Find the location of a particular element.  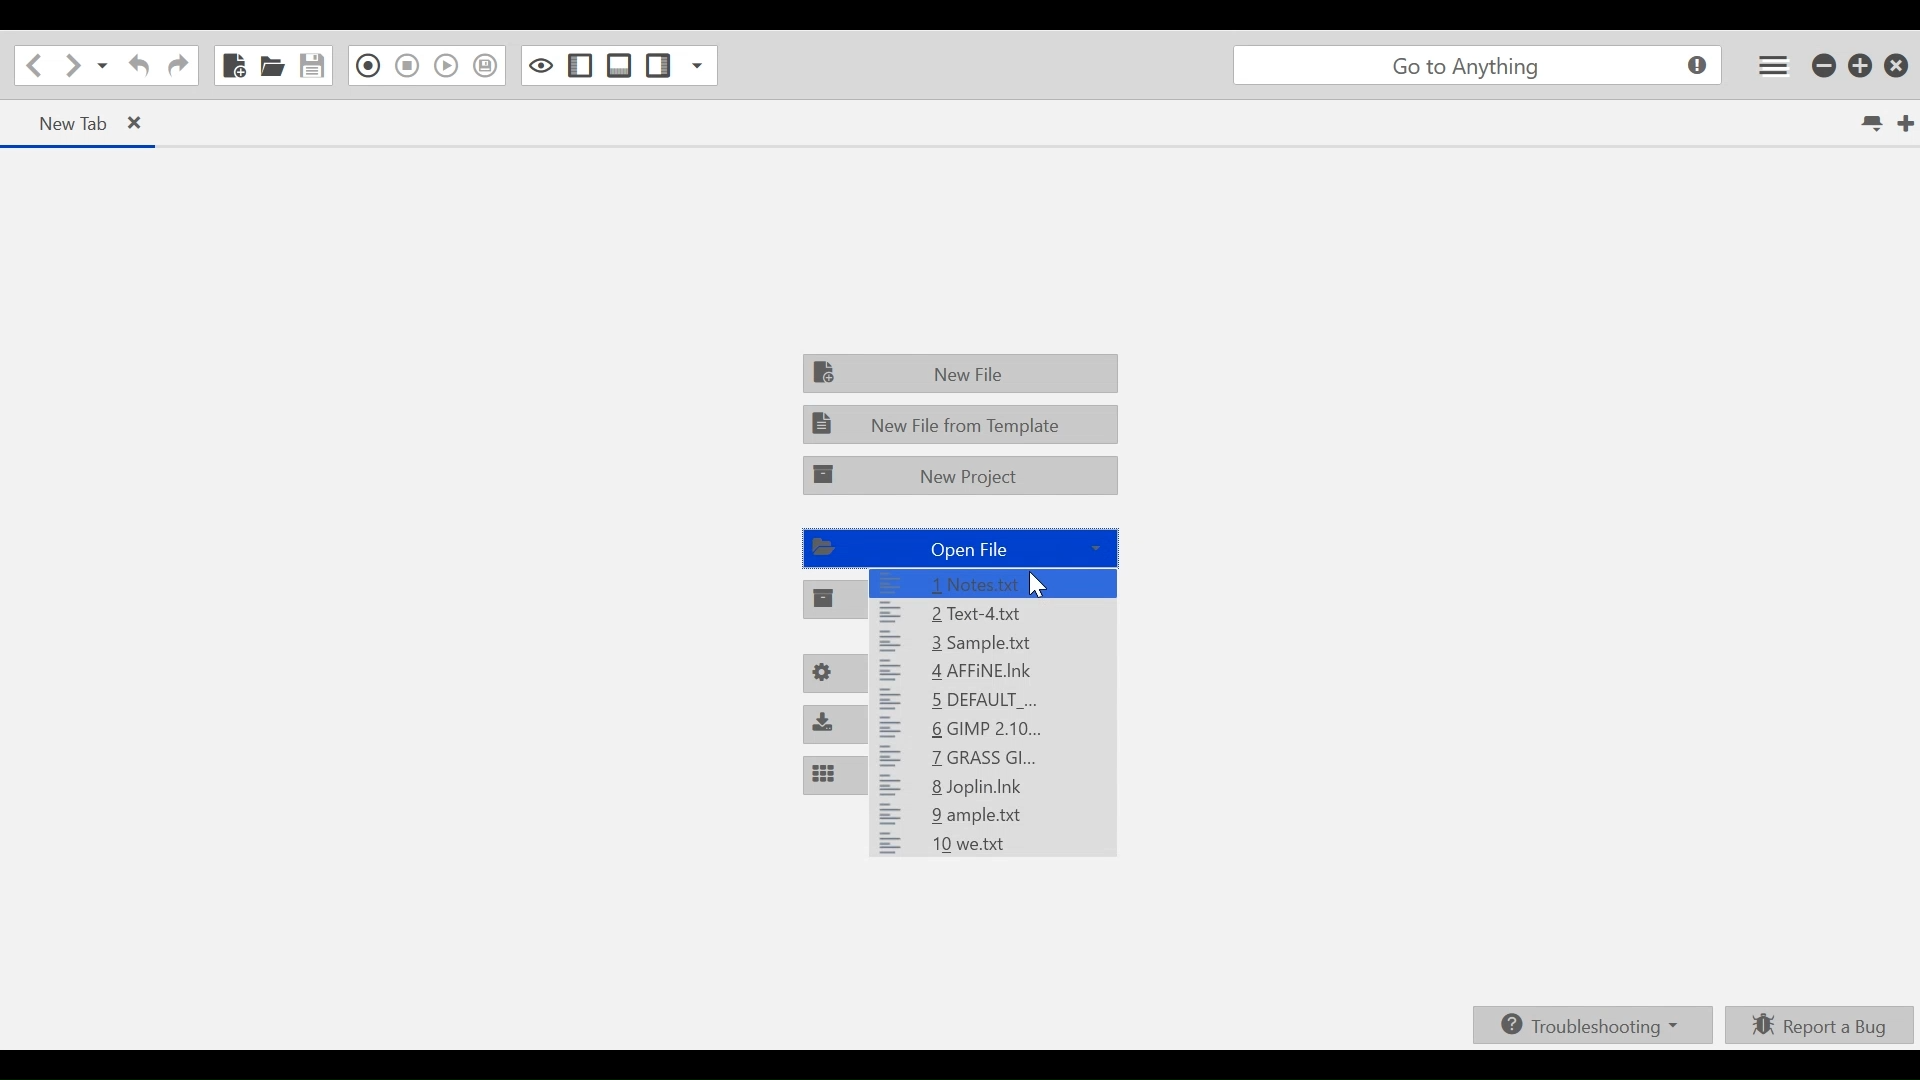

Stop Recording in Macro is located at coordinates (405, 66).